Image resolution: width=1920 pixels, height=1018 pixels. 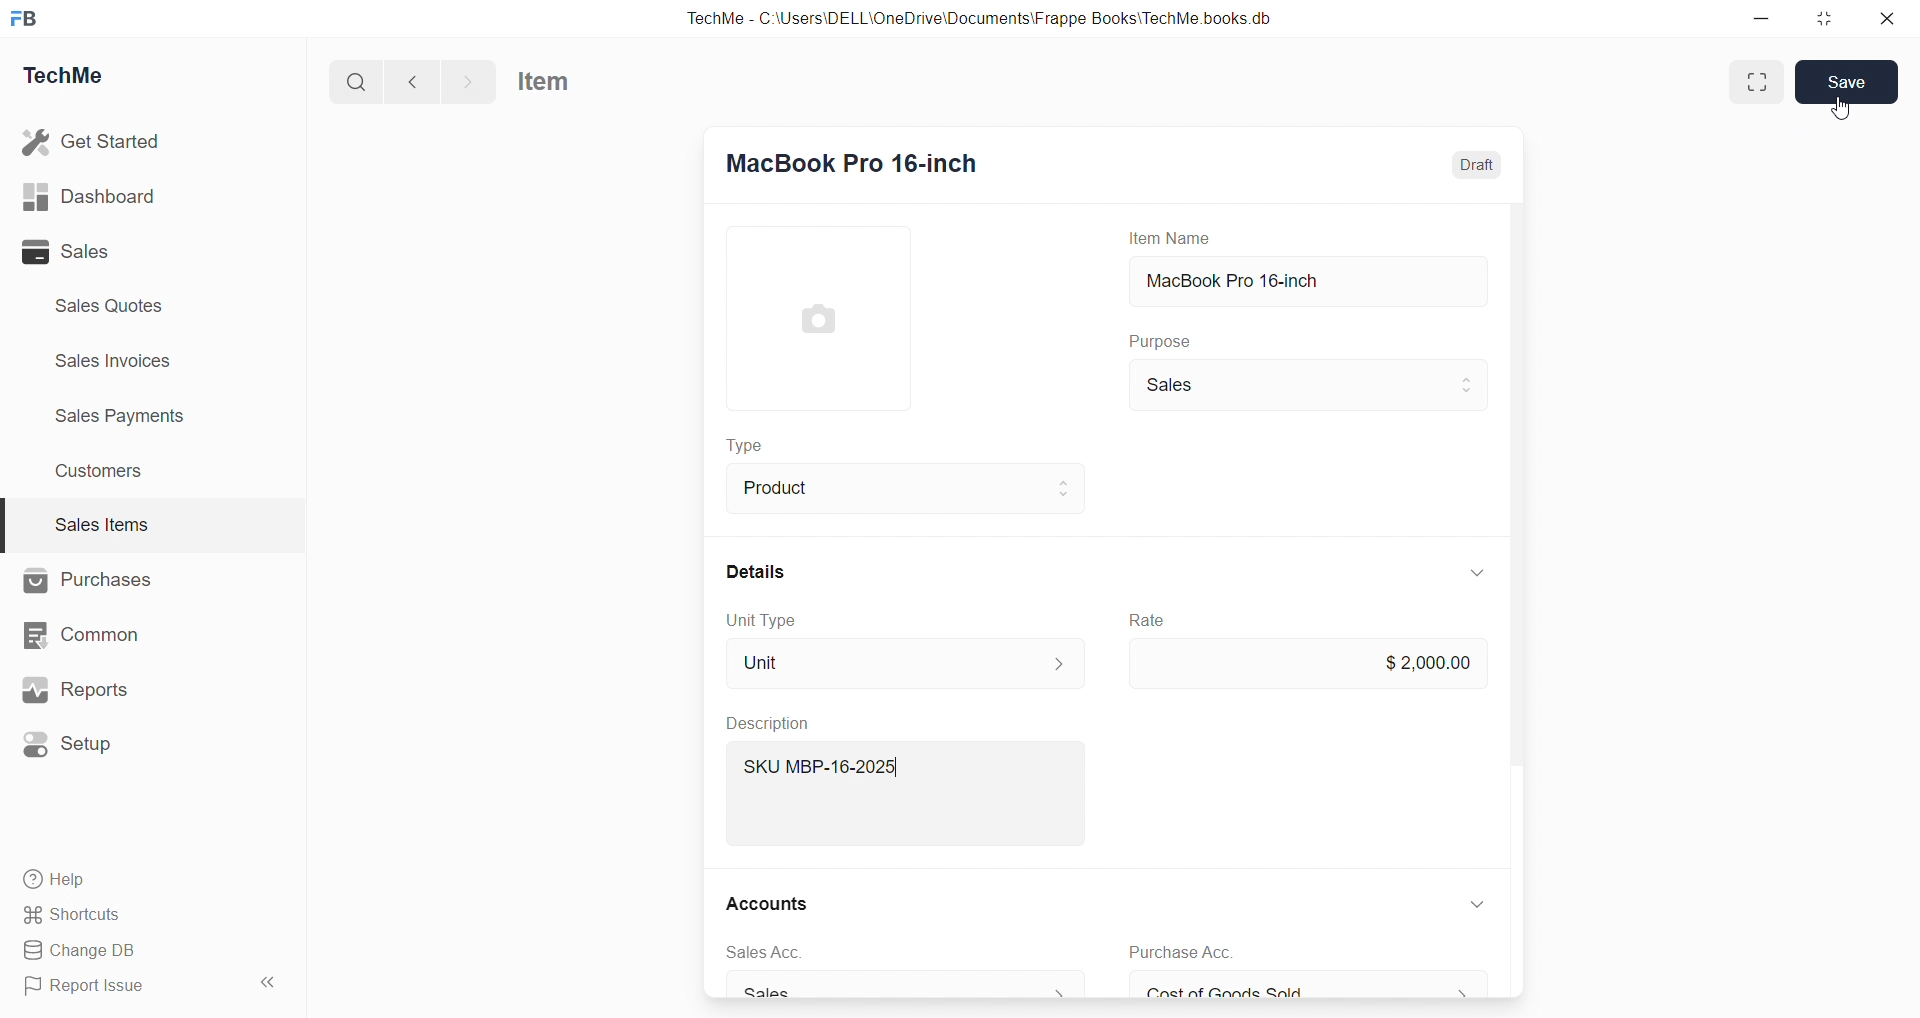 I want to click on Setup, so click(x=75, y=743).